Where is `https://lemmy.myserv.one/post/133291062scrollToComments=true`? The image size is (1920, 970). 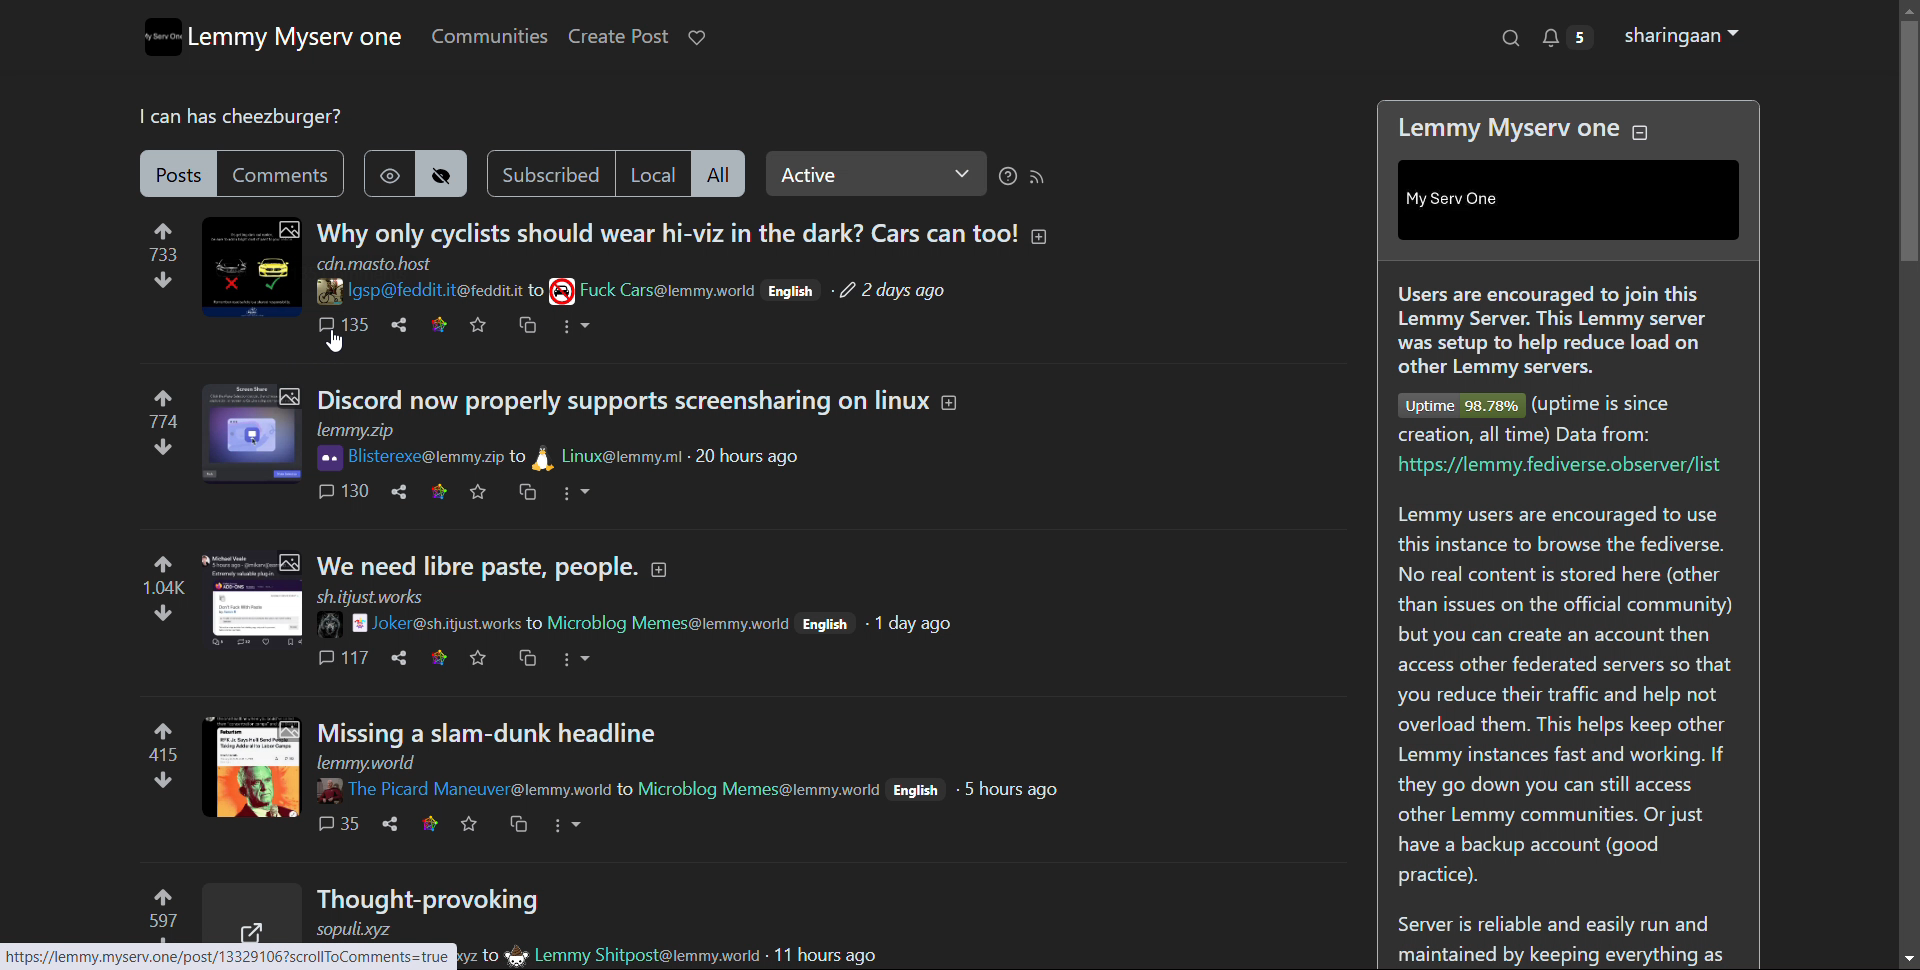 https://lemmy.myserv.one/post/133291062scrollToComments=true is located at coordinates (229, 956).